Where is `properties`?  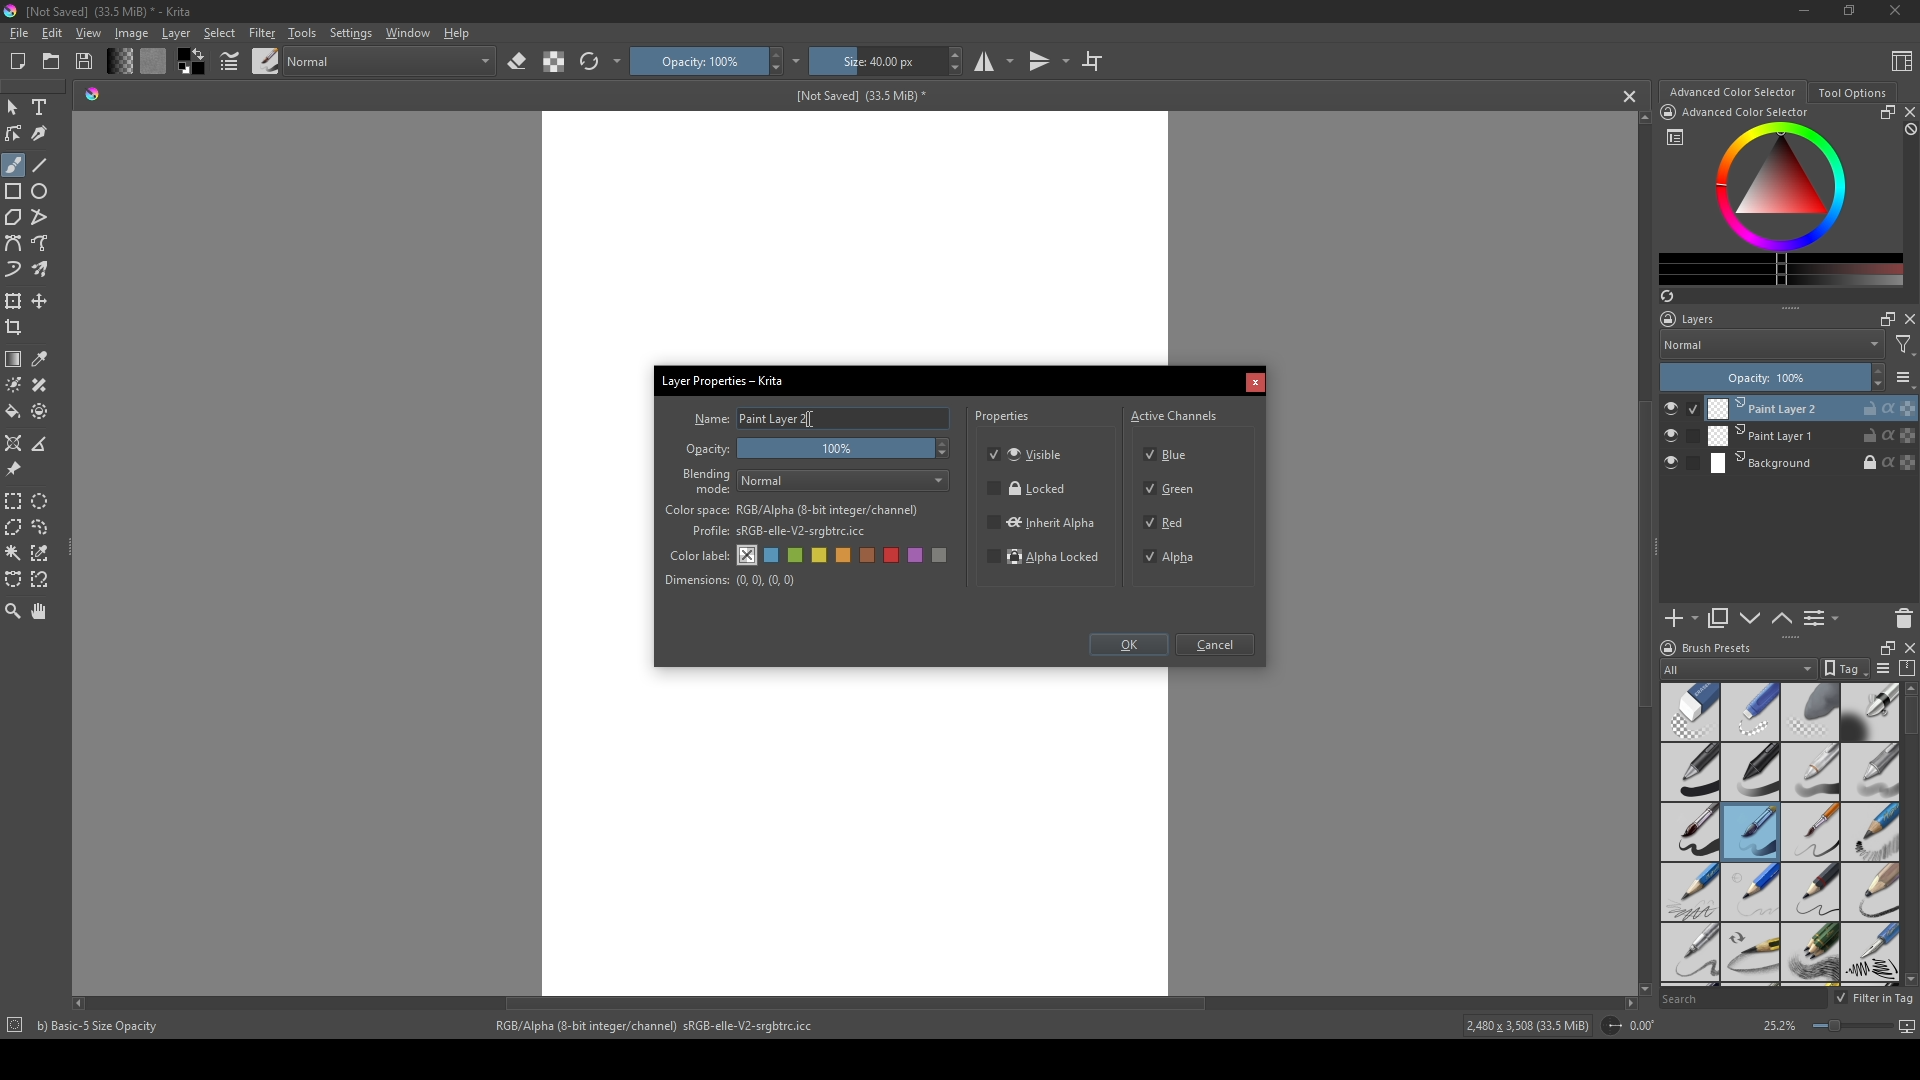
properties is located at coordinates (1004, 419).